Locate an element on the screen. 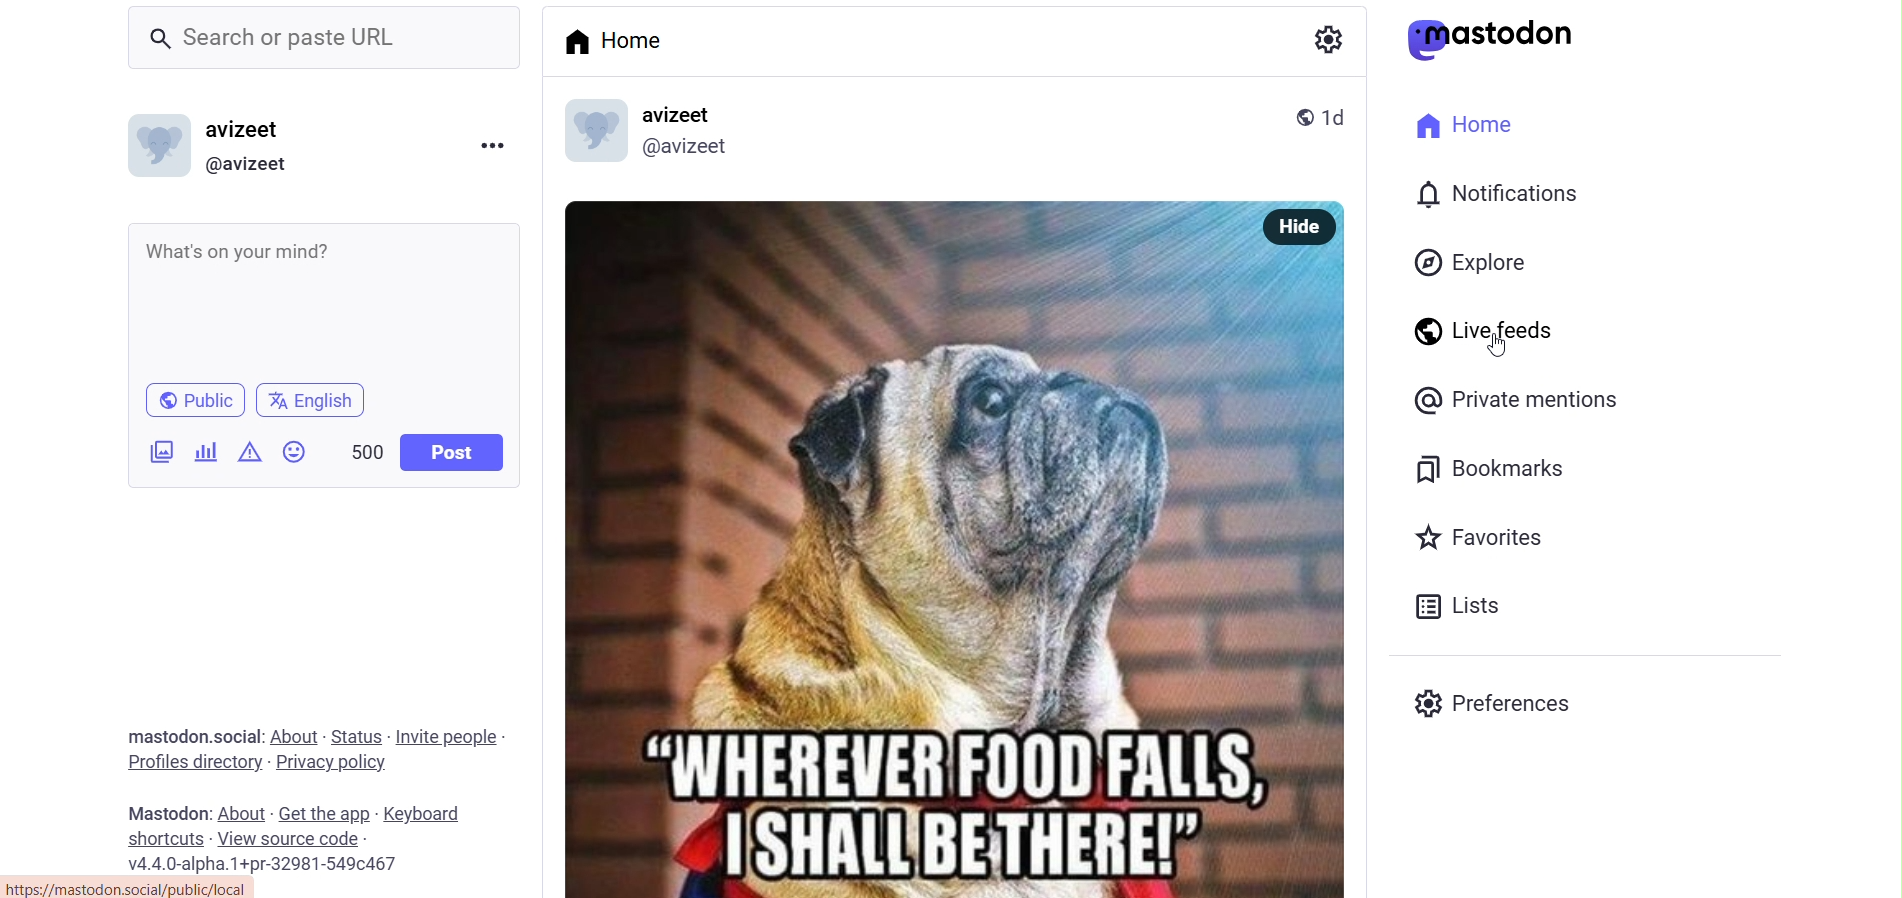  setting is located at coordinates (1326, 41).